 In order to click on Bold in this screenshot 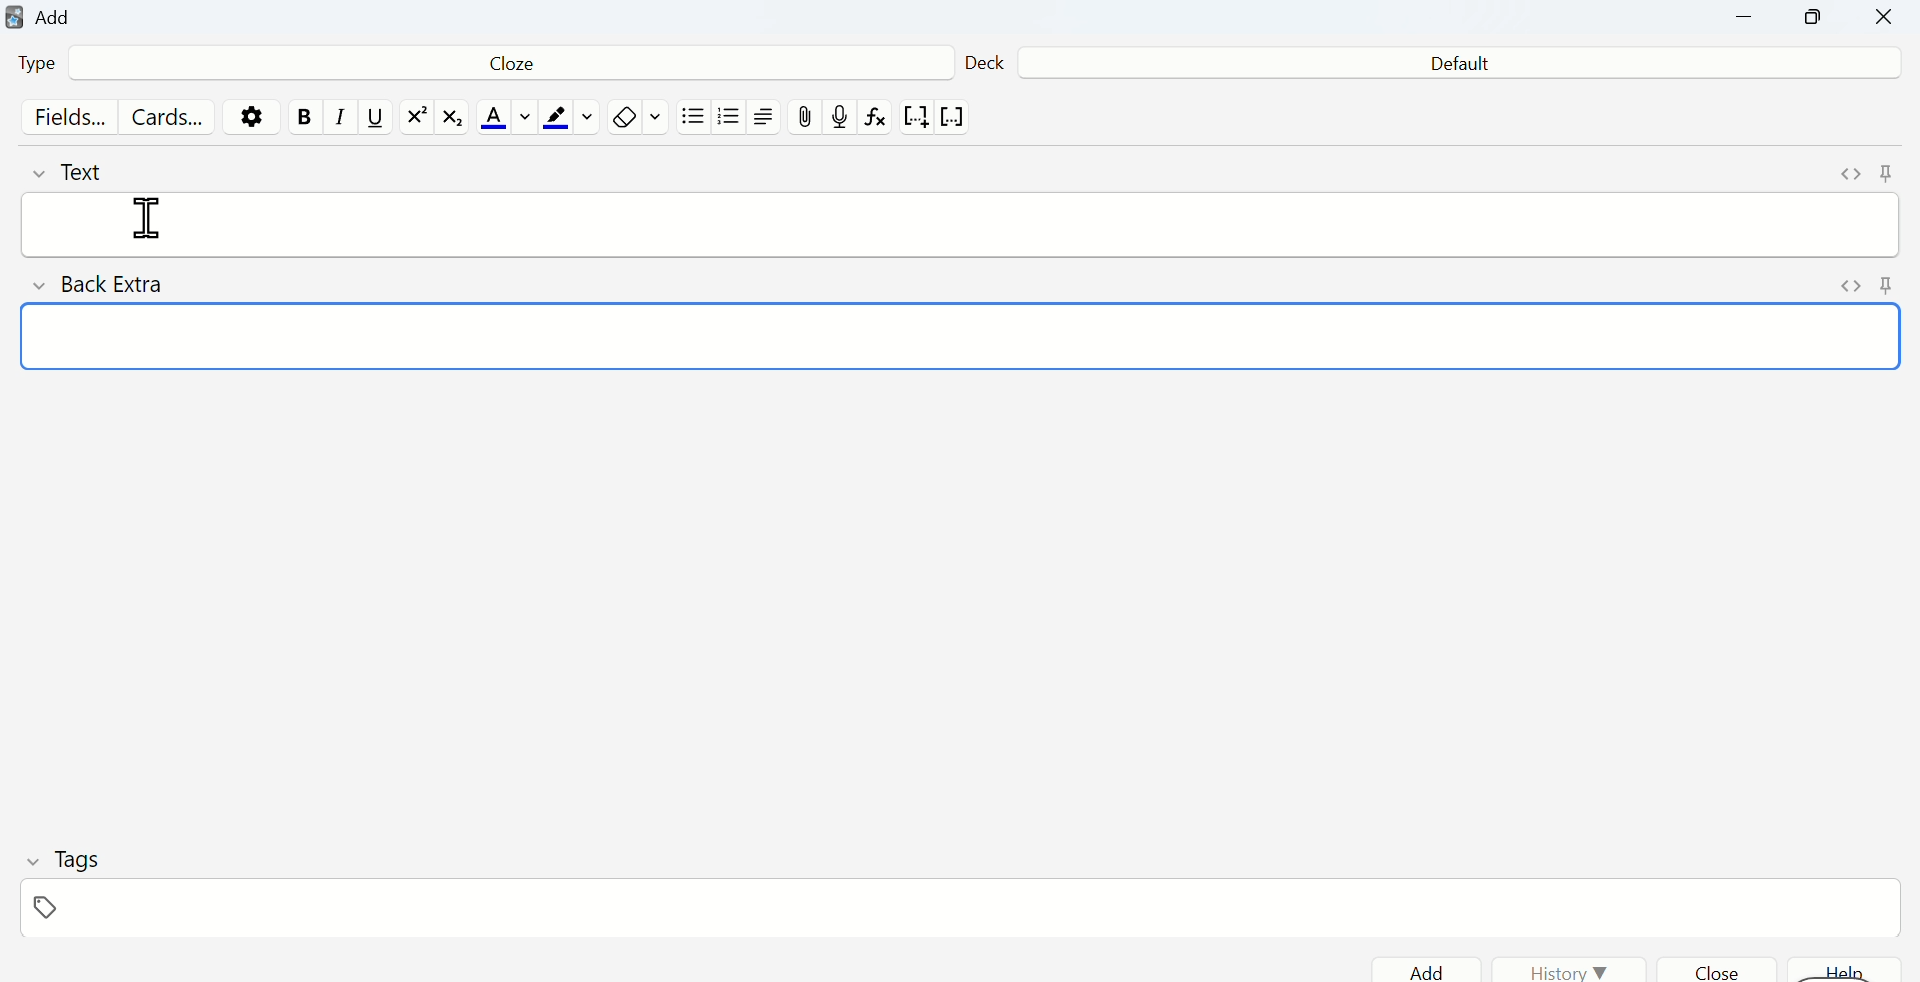, I will do `click(304, 117)`.